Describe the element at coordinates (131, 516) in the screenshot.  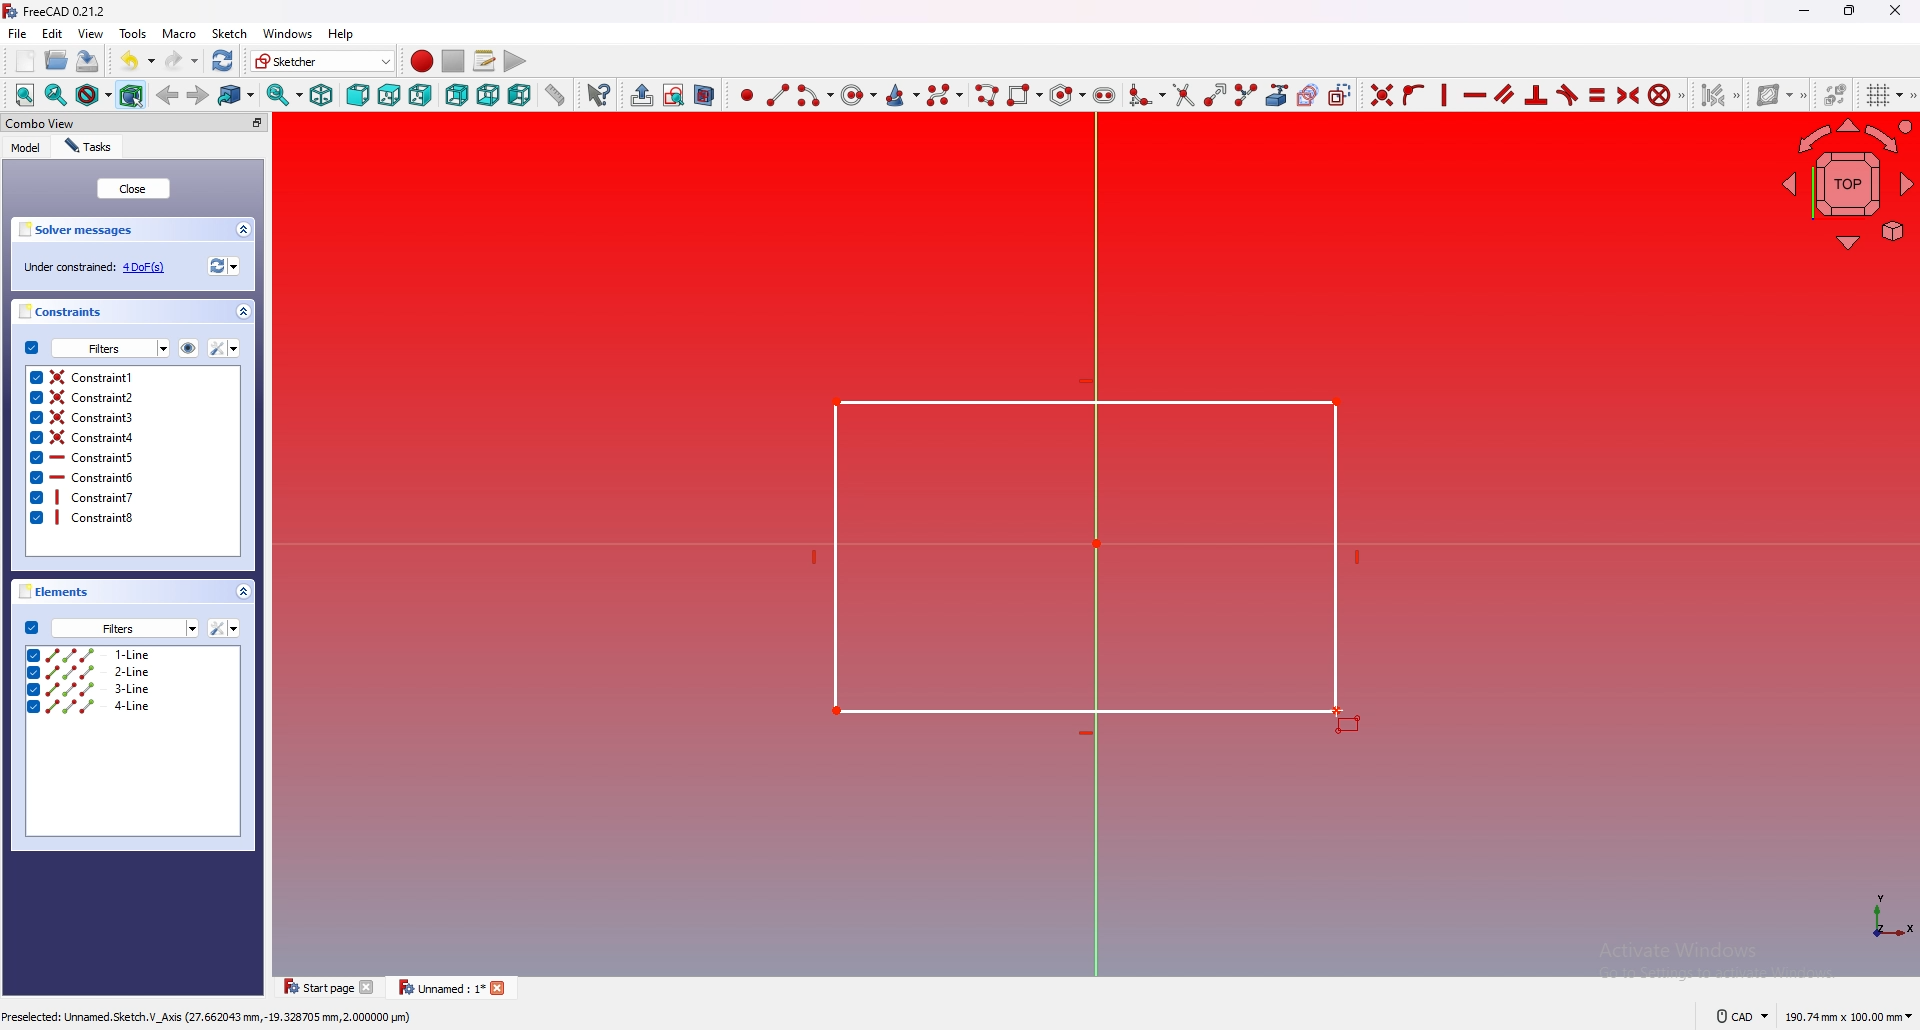
I see `constraint 8` at that location.